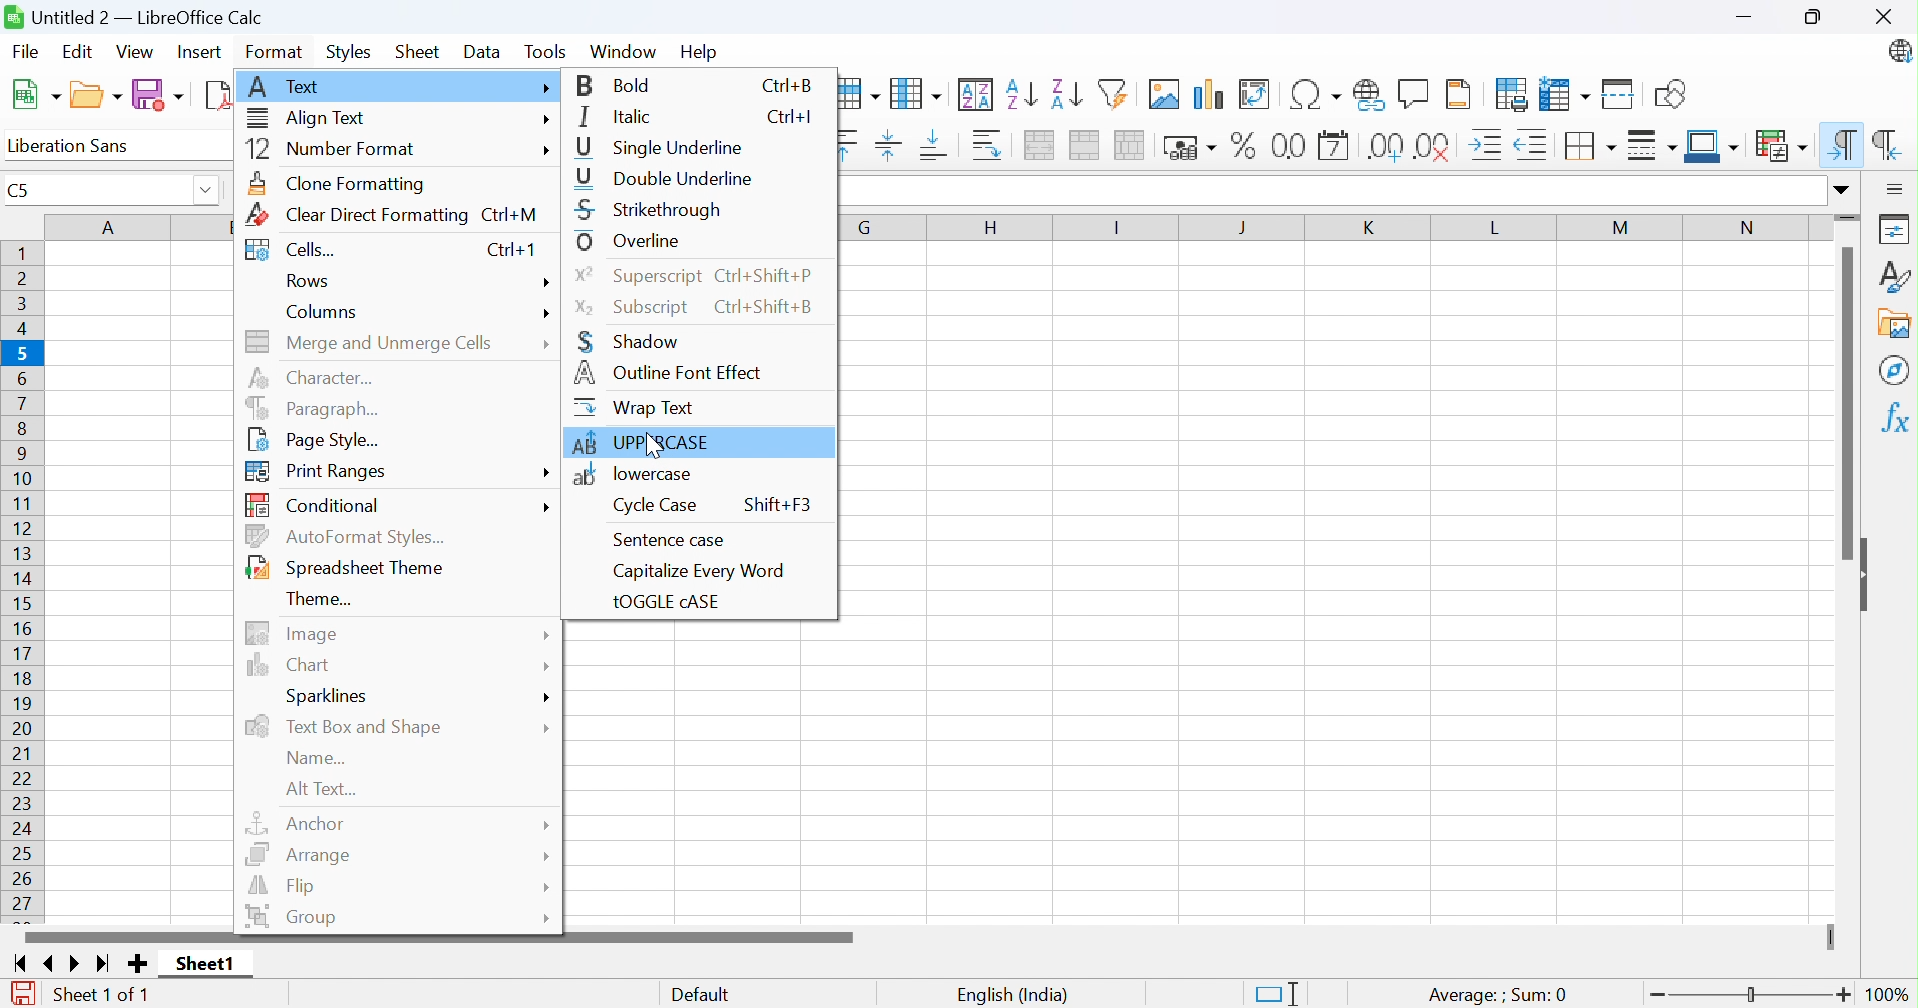 Image resolution: width=1918 pixels, height=1008 pixels. Describe the element at coordinates (917, 93) in the screenshot. I see `Column` at that location.